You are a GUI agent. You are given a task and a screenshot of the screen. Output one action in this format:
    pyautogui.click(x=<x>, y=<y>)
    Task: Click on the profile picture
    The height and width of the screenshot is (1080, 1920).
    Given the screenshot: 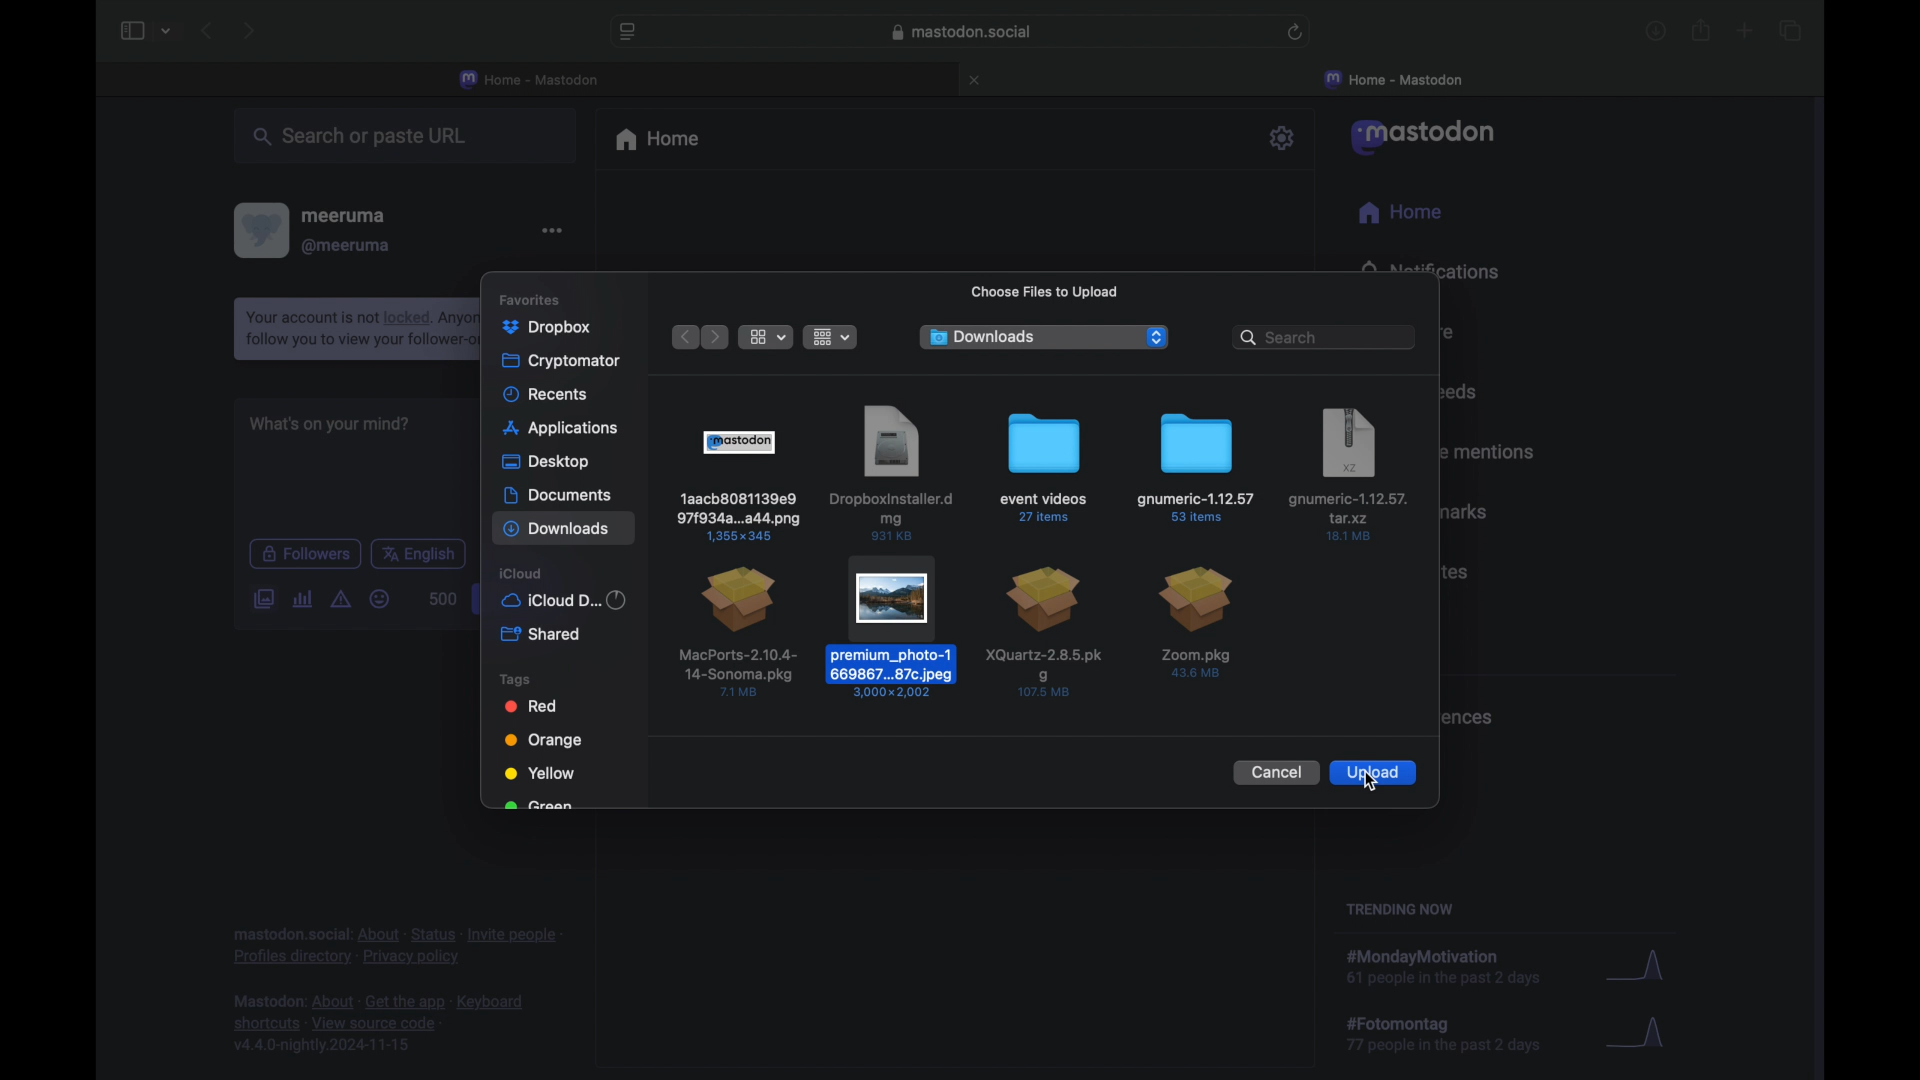 What is the action you would take?
    pyautogui.click(x=260, y=229)
    